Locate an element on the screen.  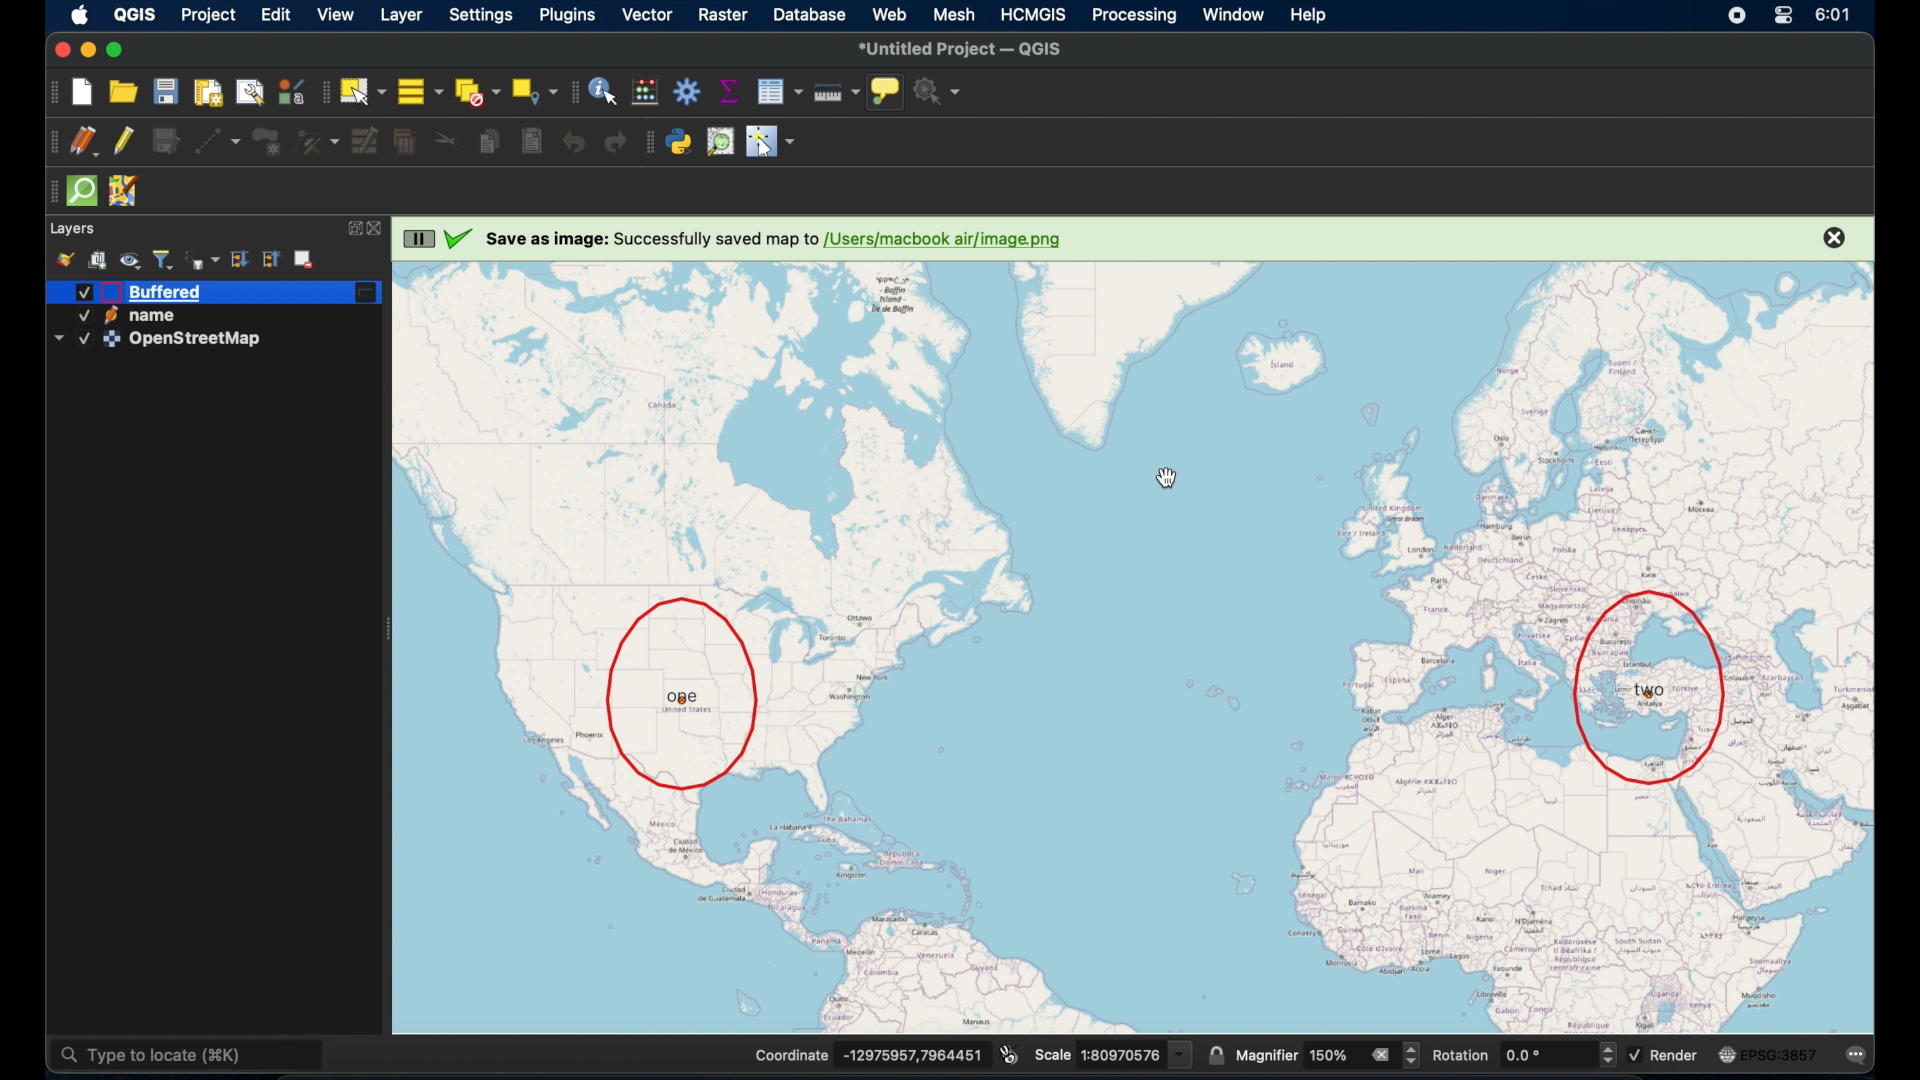
show map tips is located at coordinates (887, 91).